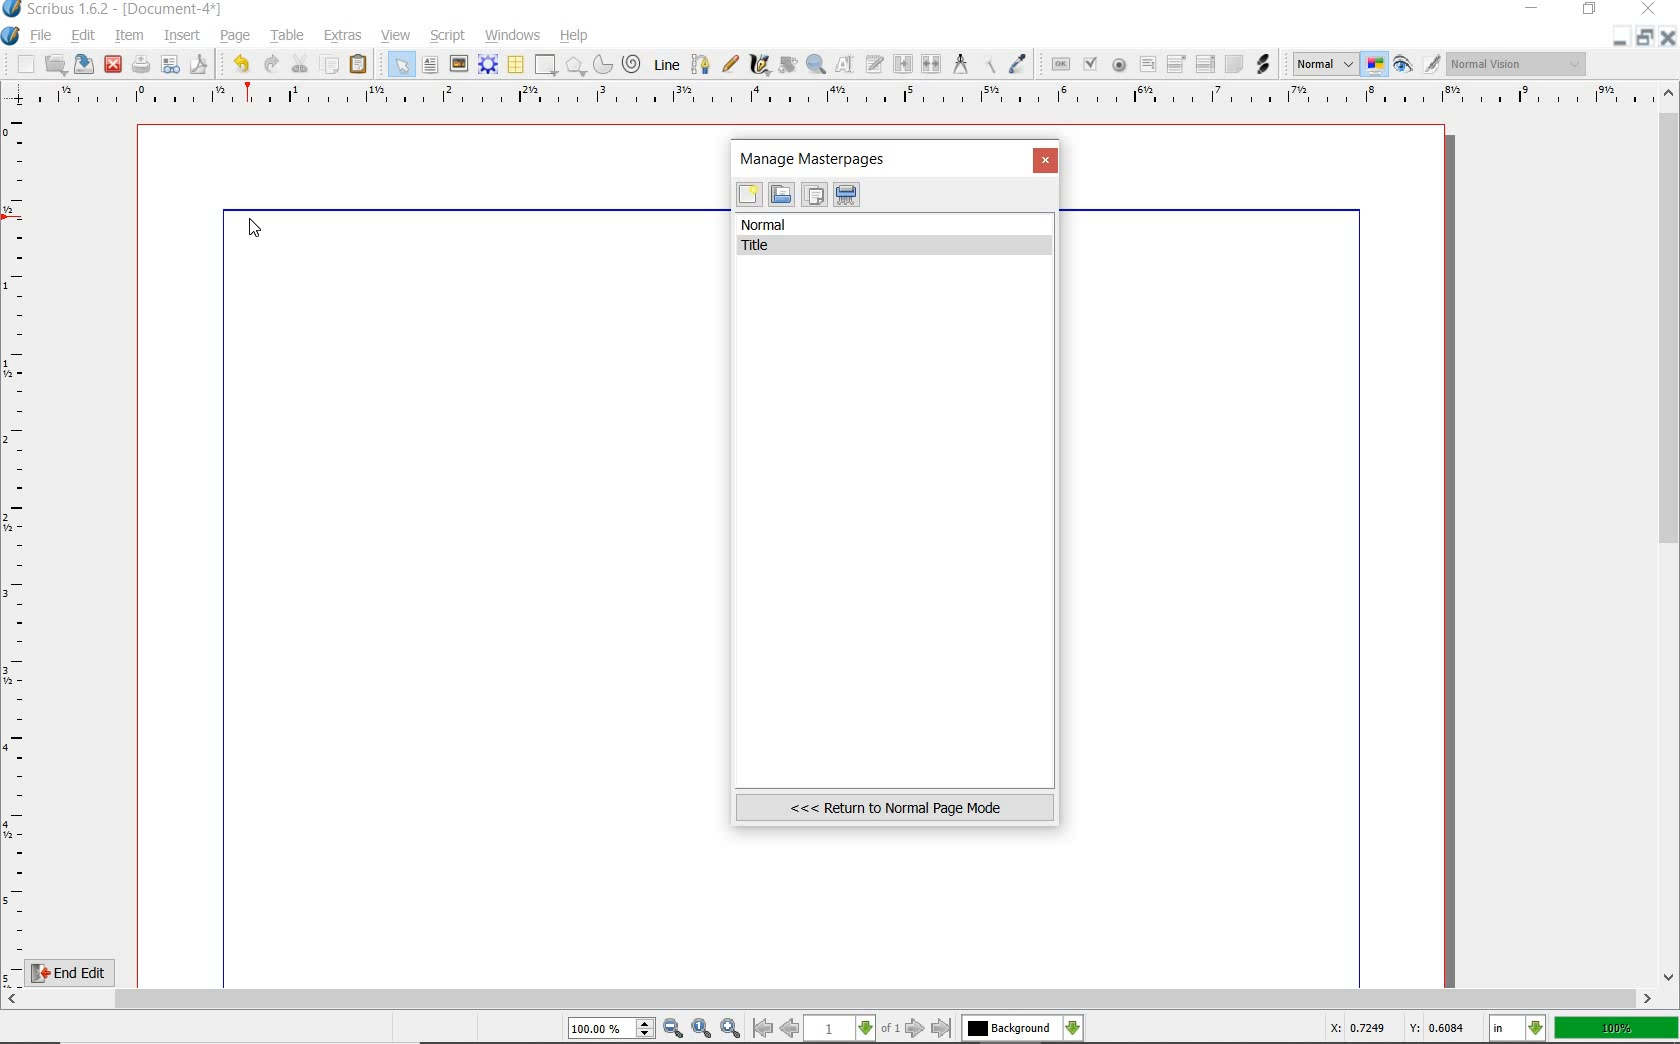 This screenshot has height=1044, width=1680. I want to click on go to first page, so click(763, 1029).